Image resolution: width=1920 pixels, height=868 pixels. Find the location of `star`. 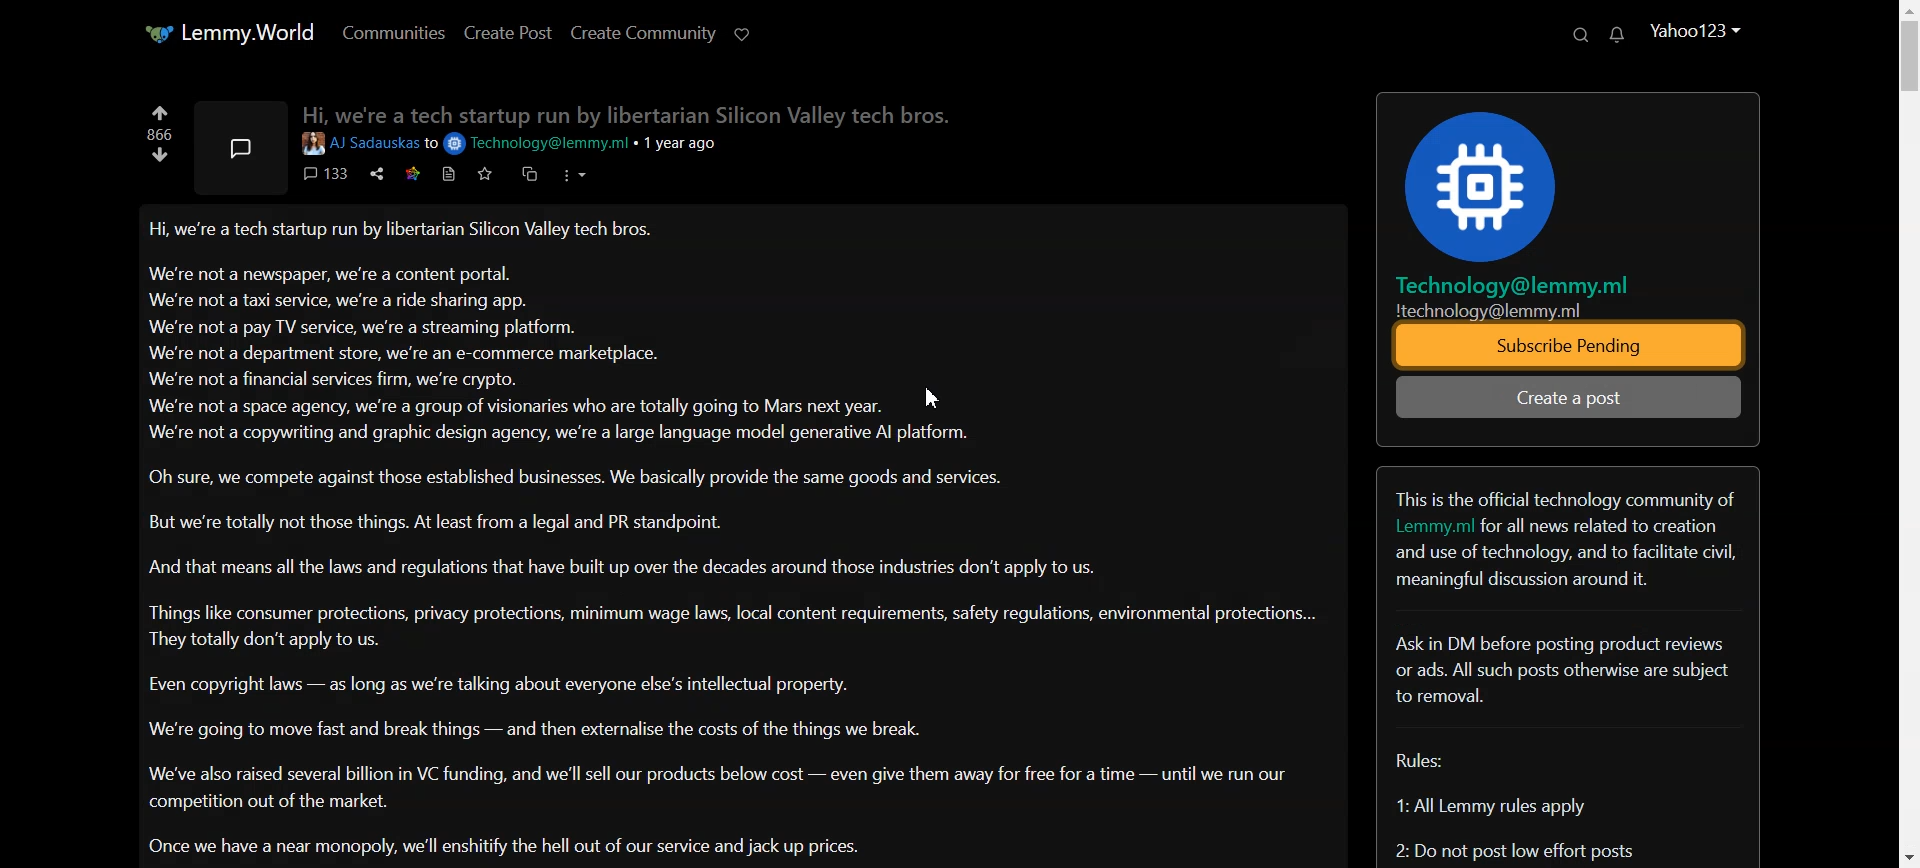

star is located at coordinates (409, 173).